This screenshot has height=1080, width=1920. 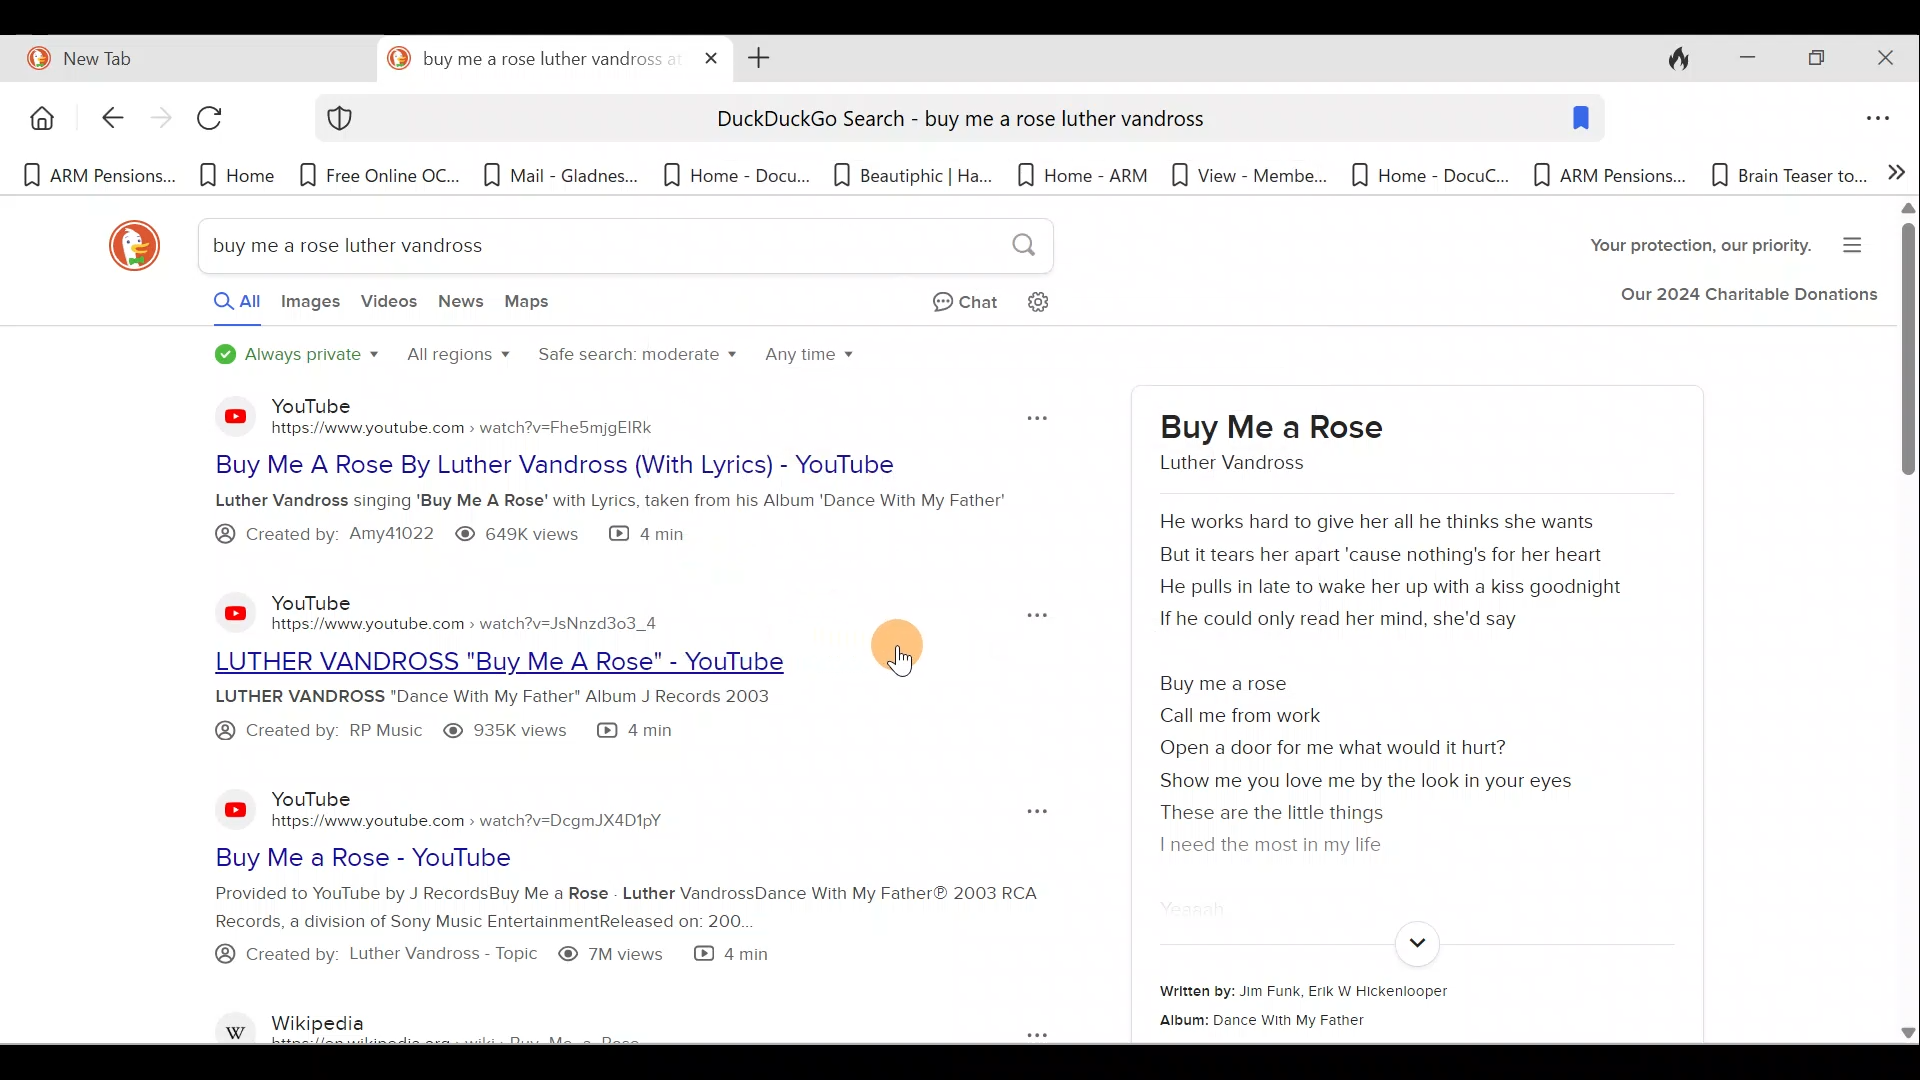 I want to click on Bookmark 6, so click(x=914, y=174).